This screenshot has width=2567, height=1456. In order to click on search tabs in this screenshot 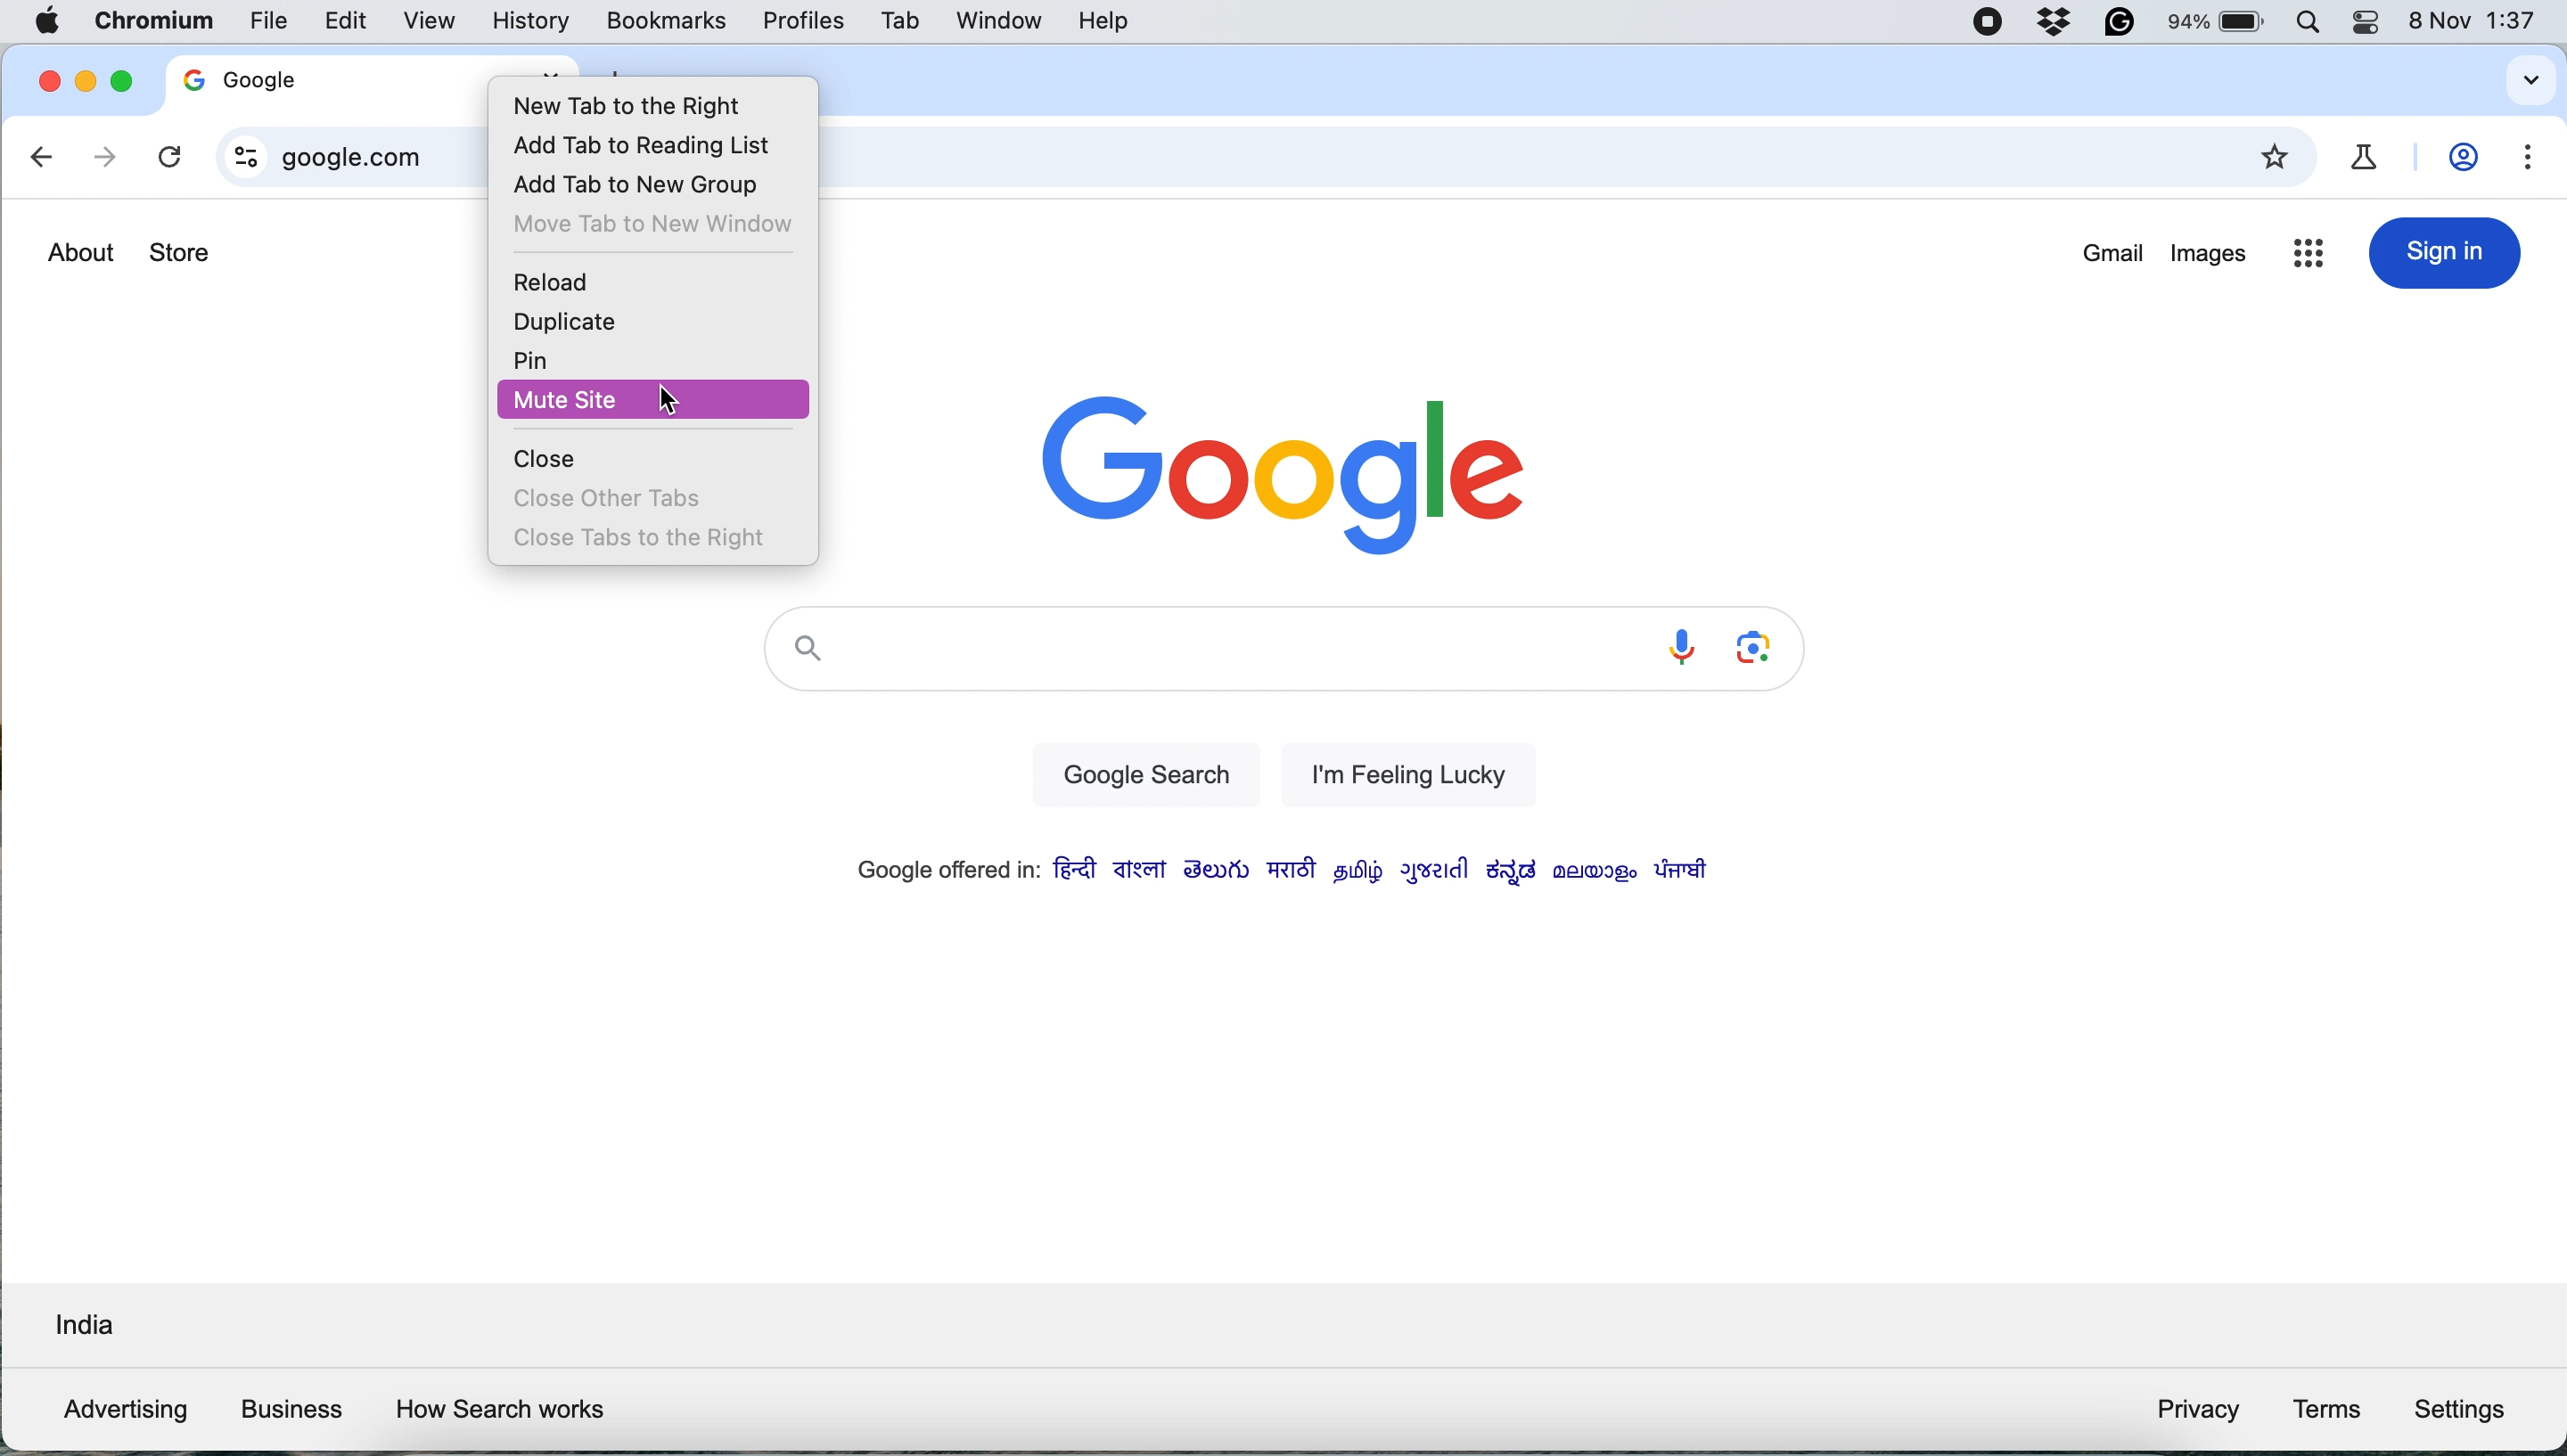, I will do `click(2526, 81)`.